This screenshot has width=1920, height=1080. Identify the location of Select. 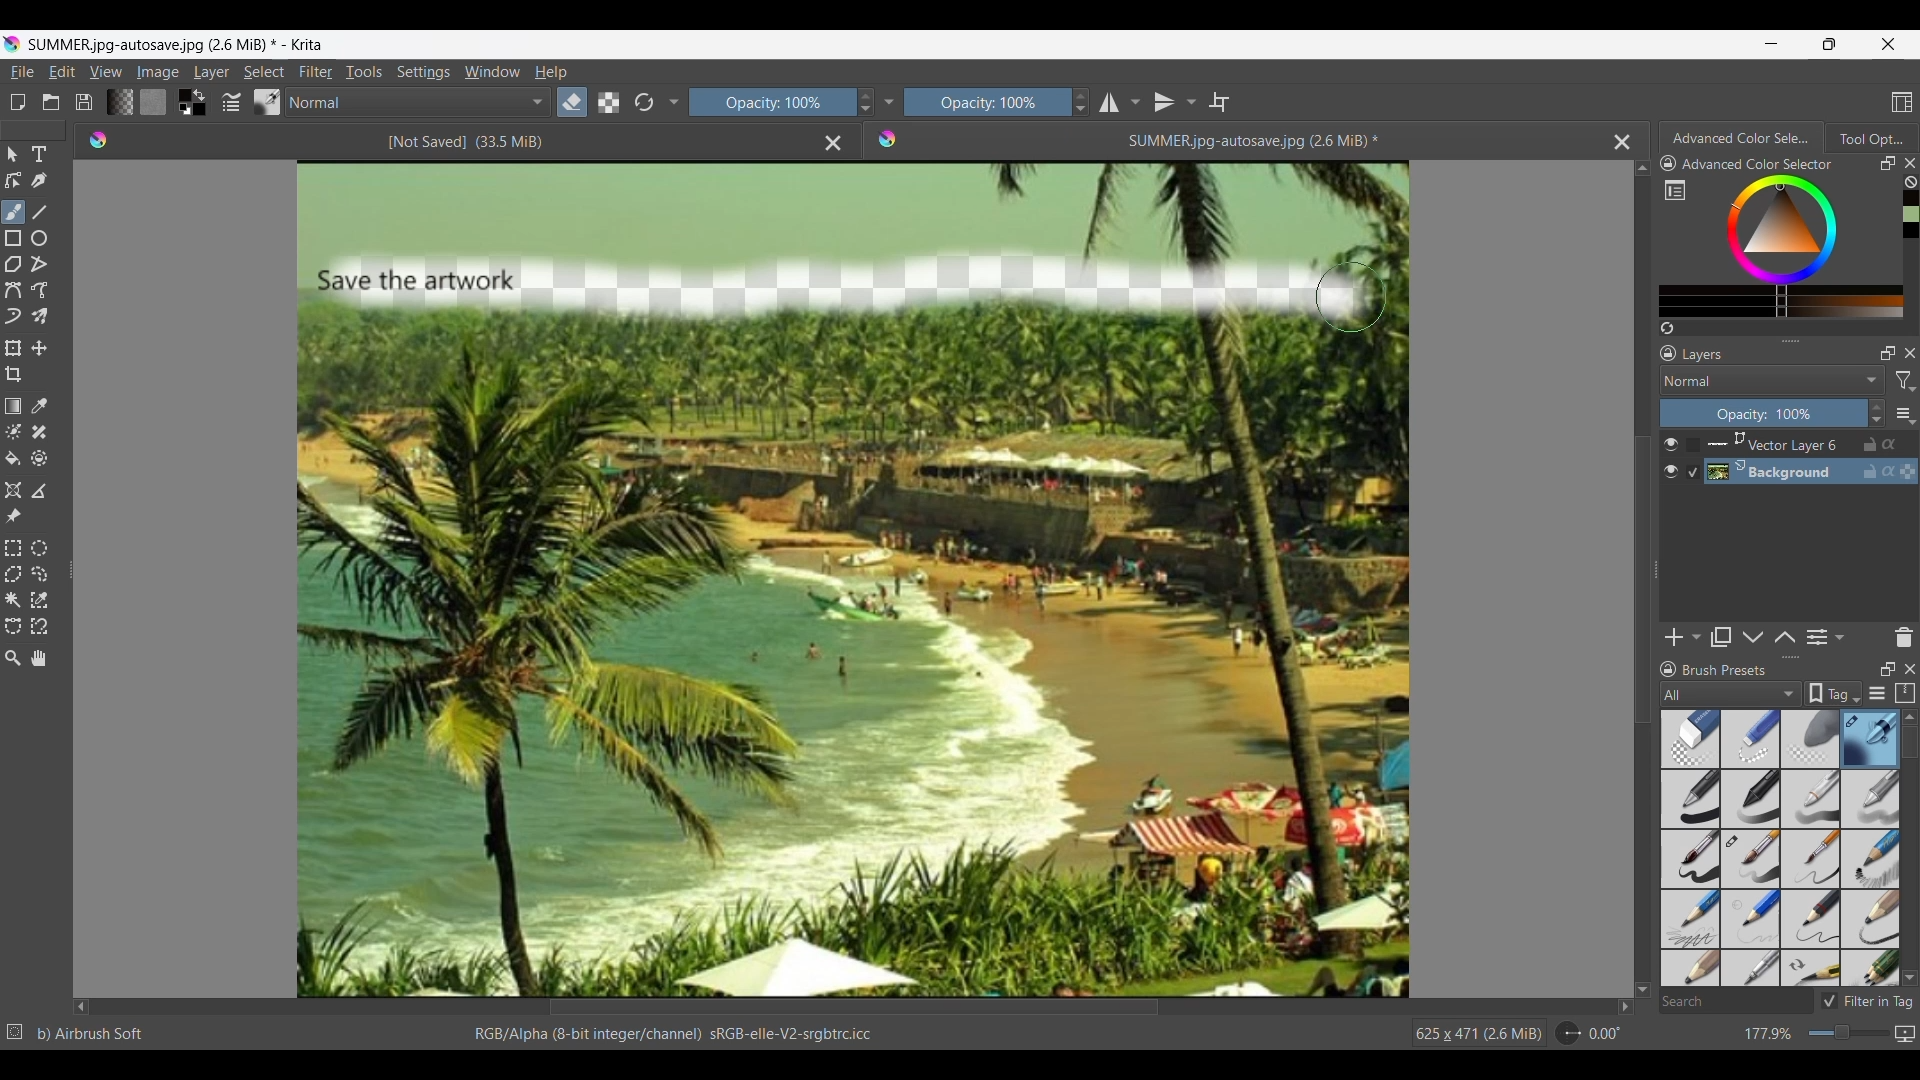
(264, 72).